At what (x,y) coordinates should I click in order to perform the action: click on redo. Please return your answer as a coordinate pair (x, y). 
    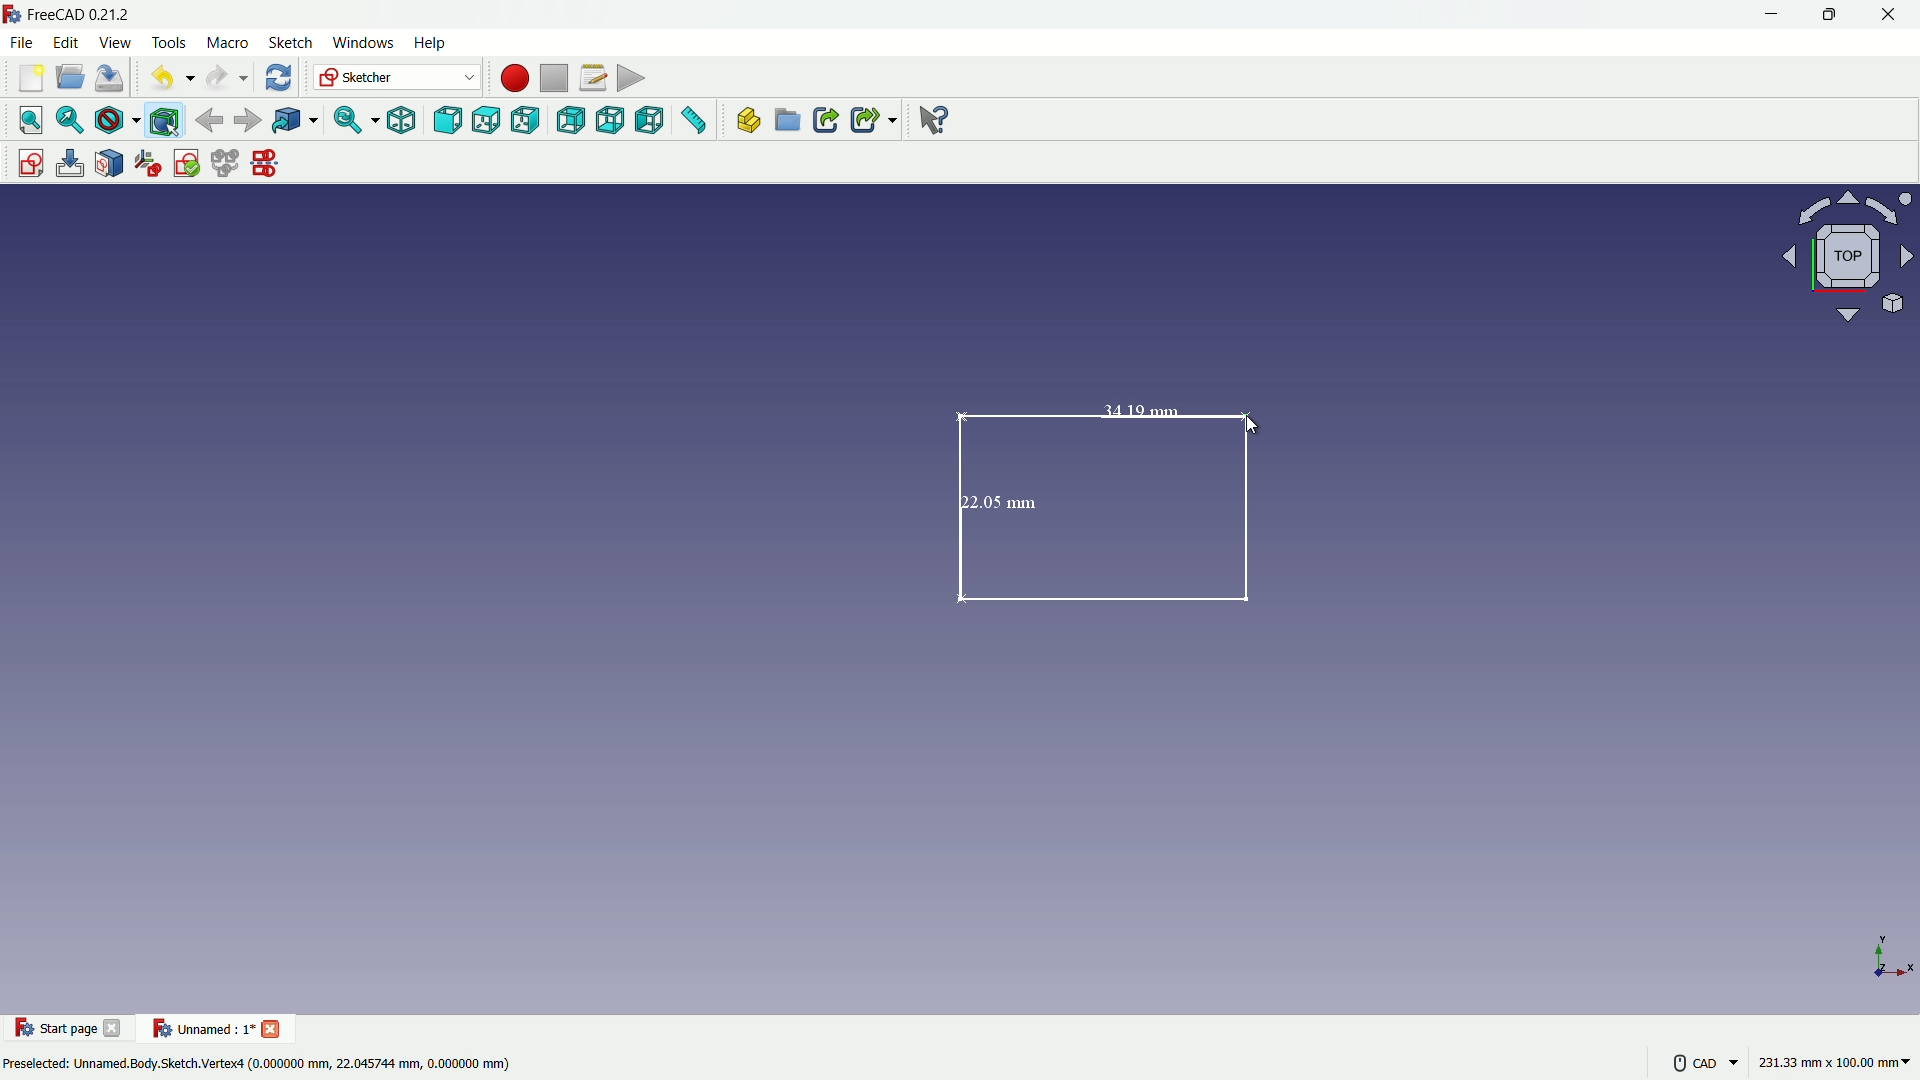
    Looking at the image, I should click on (224, 78).